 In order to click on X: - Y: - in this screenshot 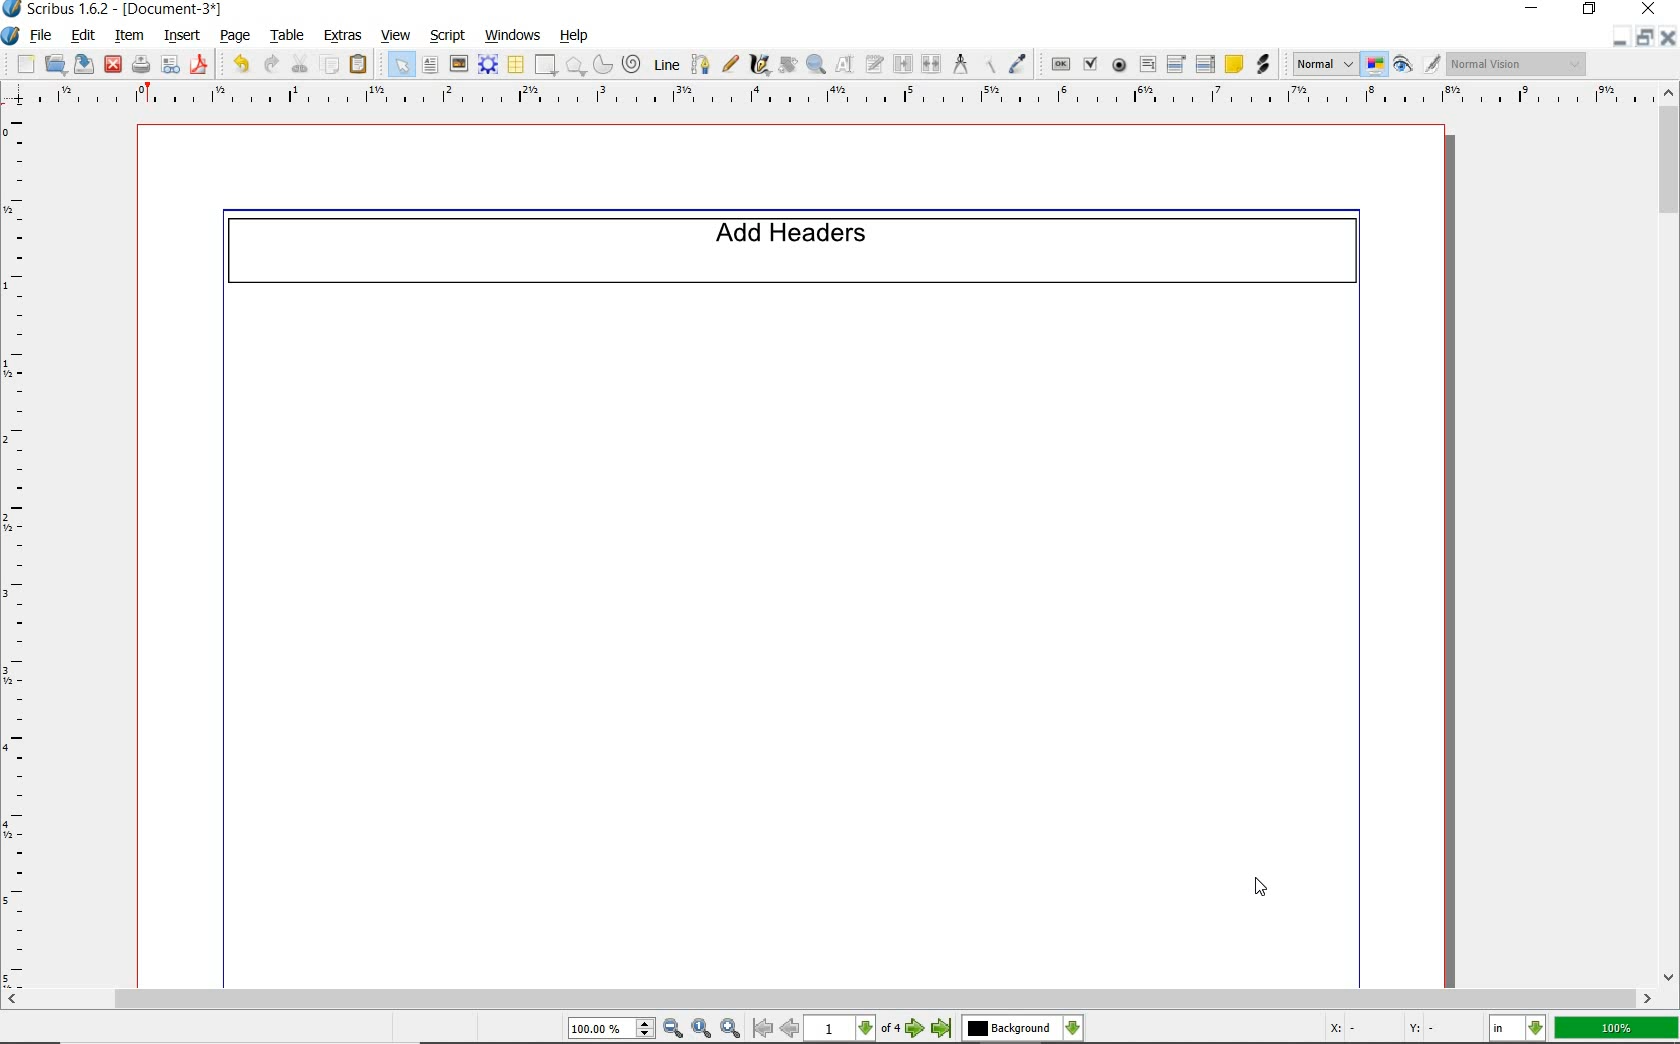, I will do `click(1378, 1028)`.